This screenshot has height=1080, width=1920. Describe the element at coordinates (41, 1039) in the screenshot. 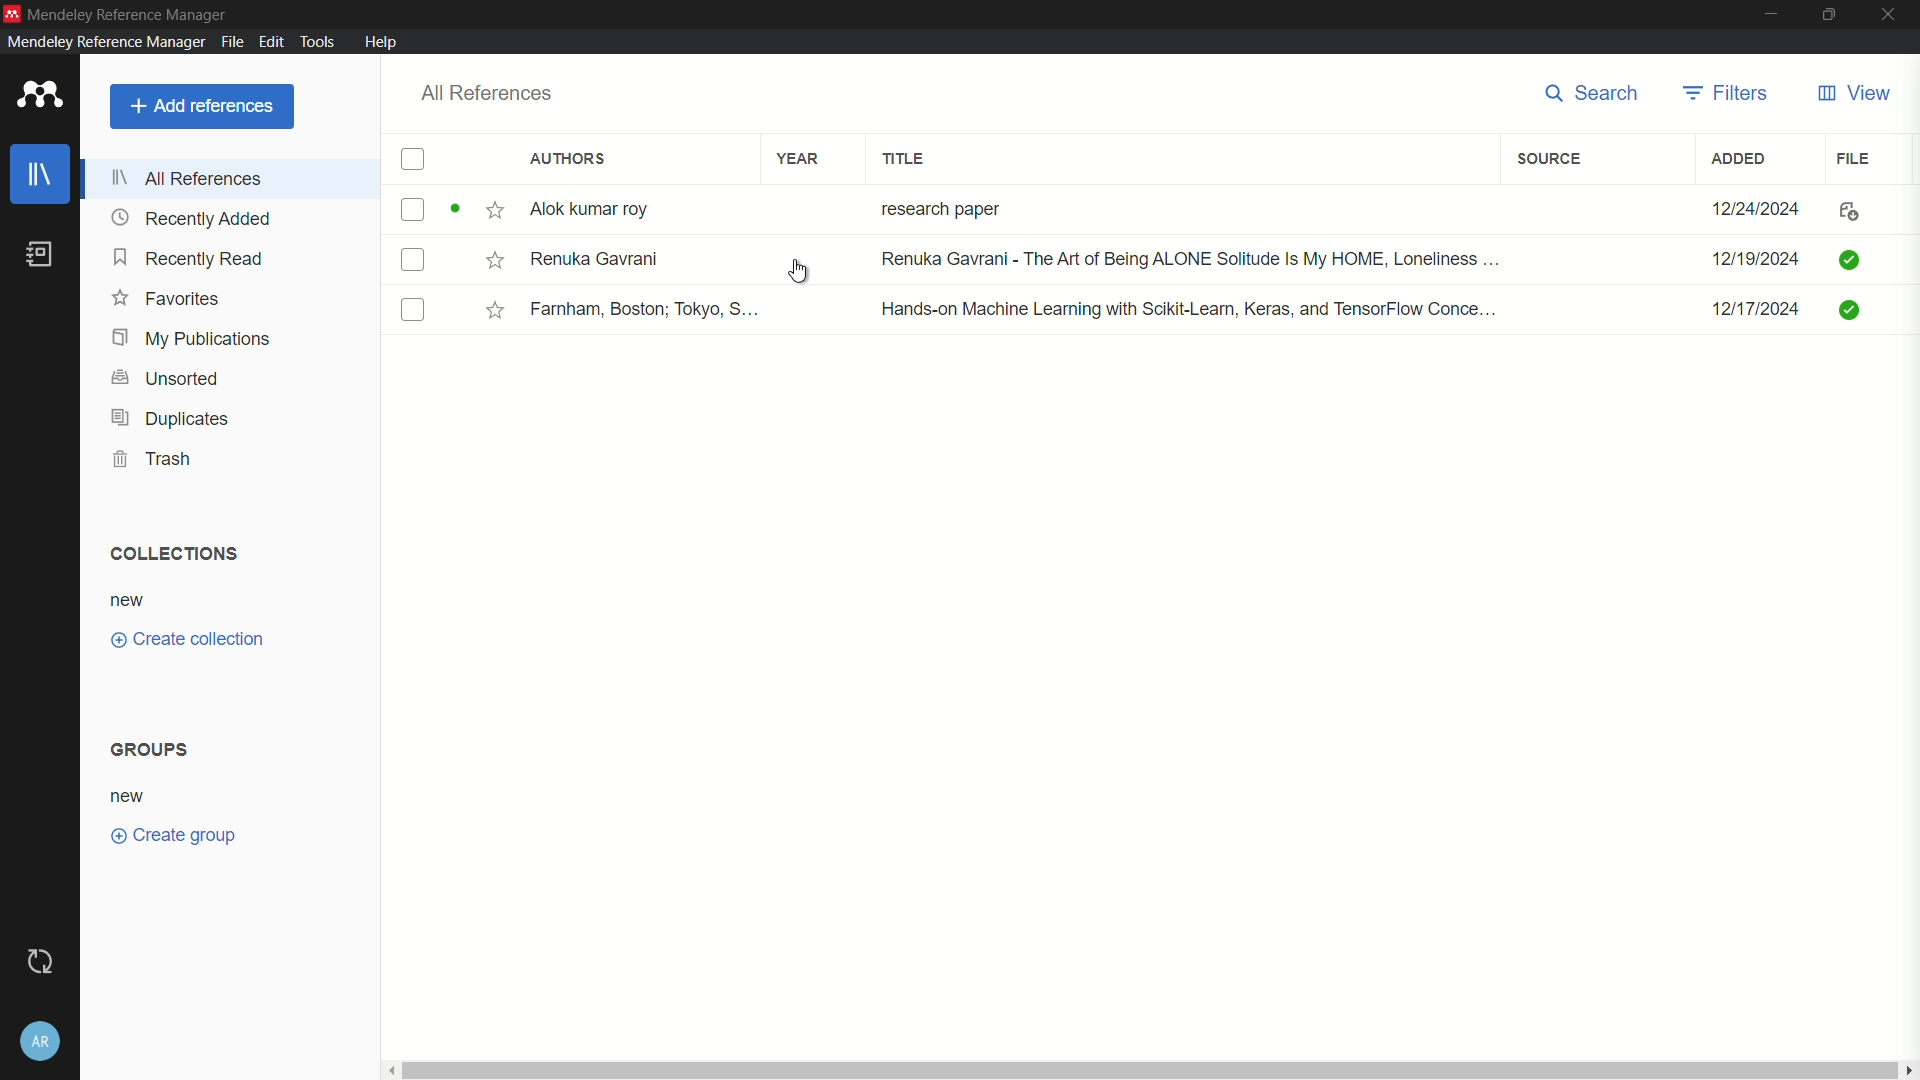

I see `account and help` at that location.